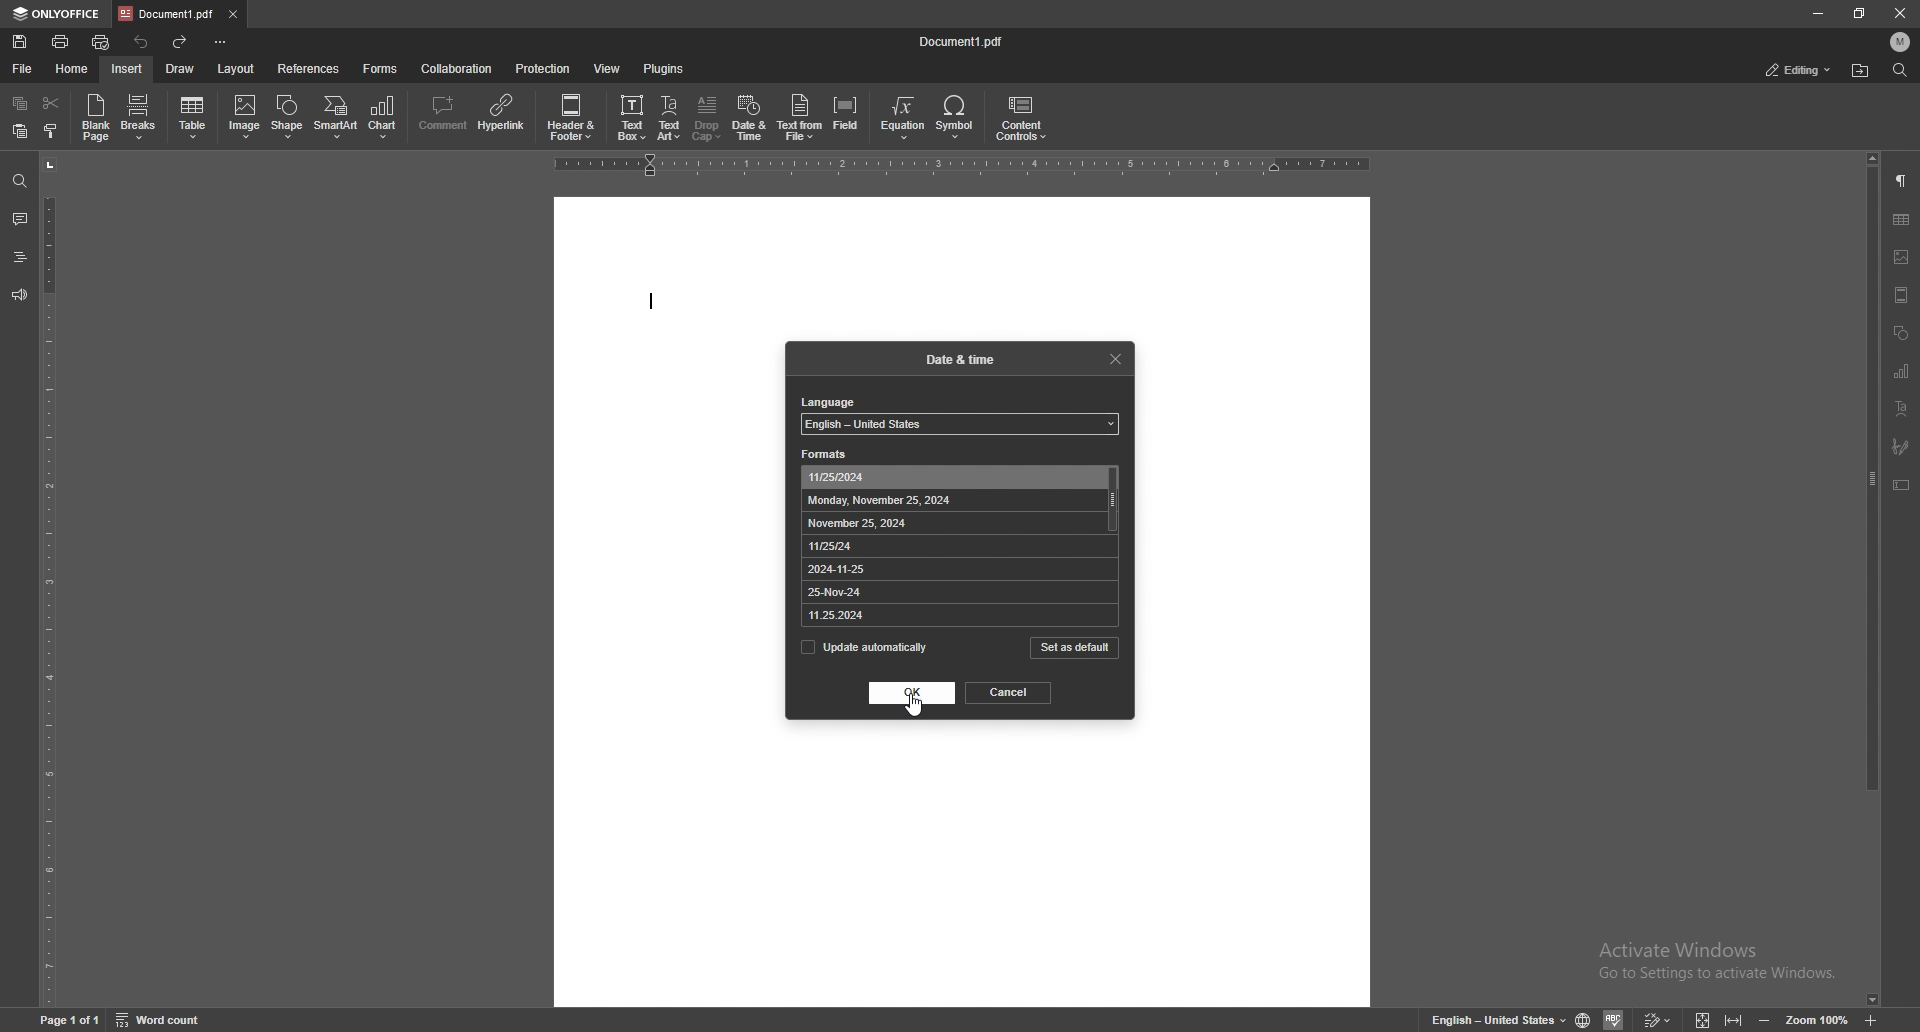 This screenshot has width=1920, height=1032. I want to click on update automatically, so click(866, 647).